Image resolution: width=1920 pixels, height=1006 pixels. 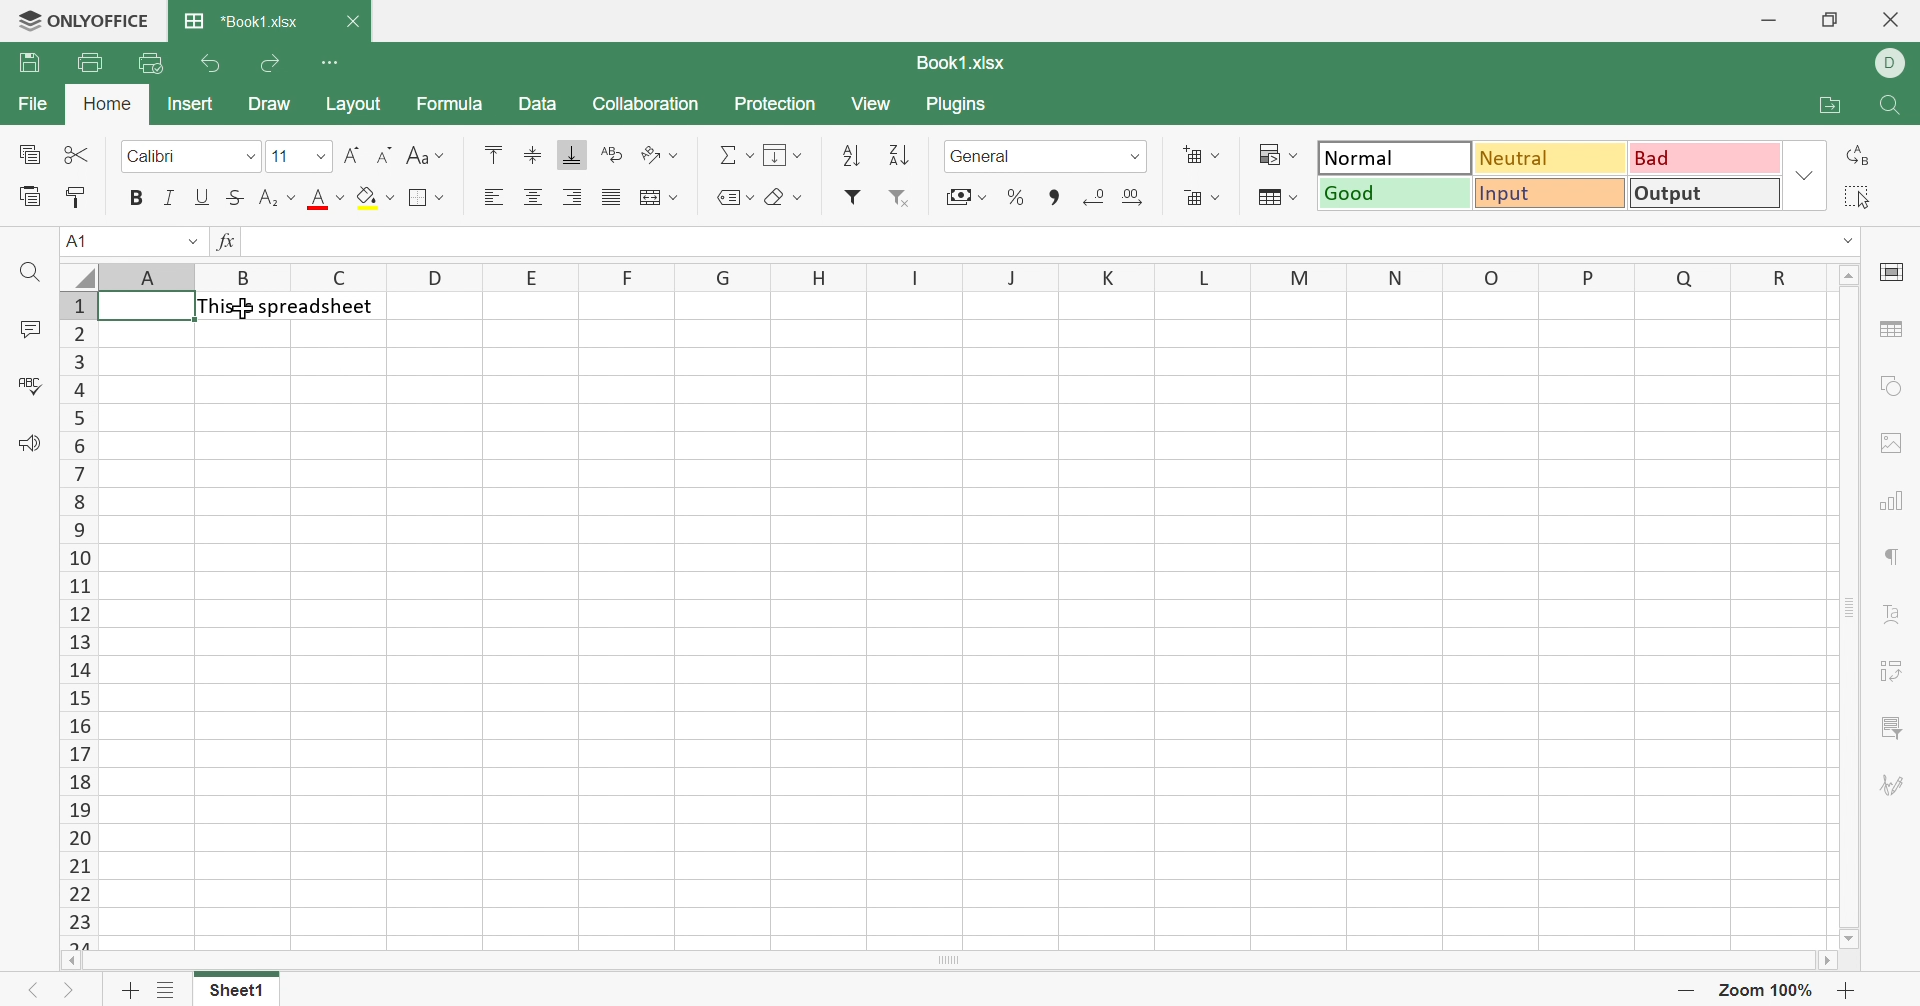 What do you see at coordinates (1847, 605) in the screenshot?
I see `Scroll Bar` at bounding box center [1847, 605].